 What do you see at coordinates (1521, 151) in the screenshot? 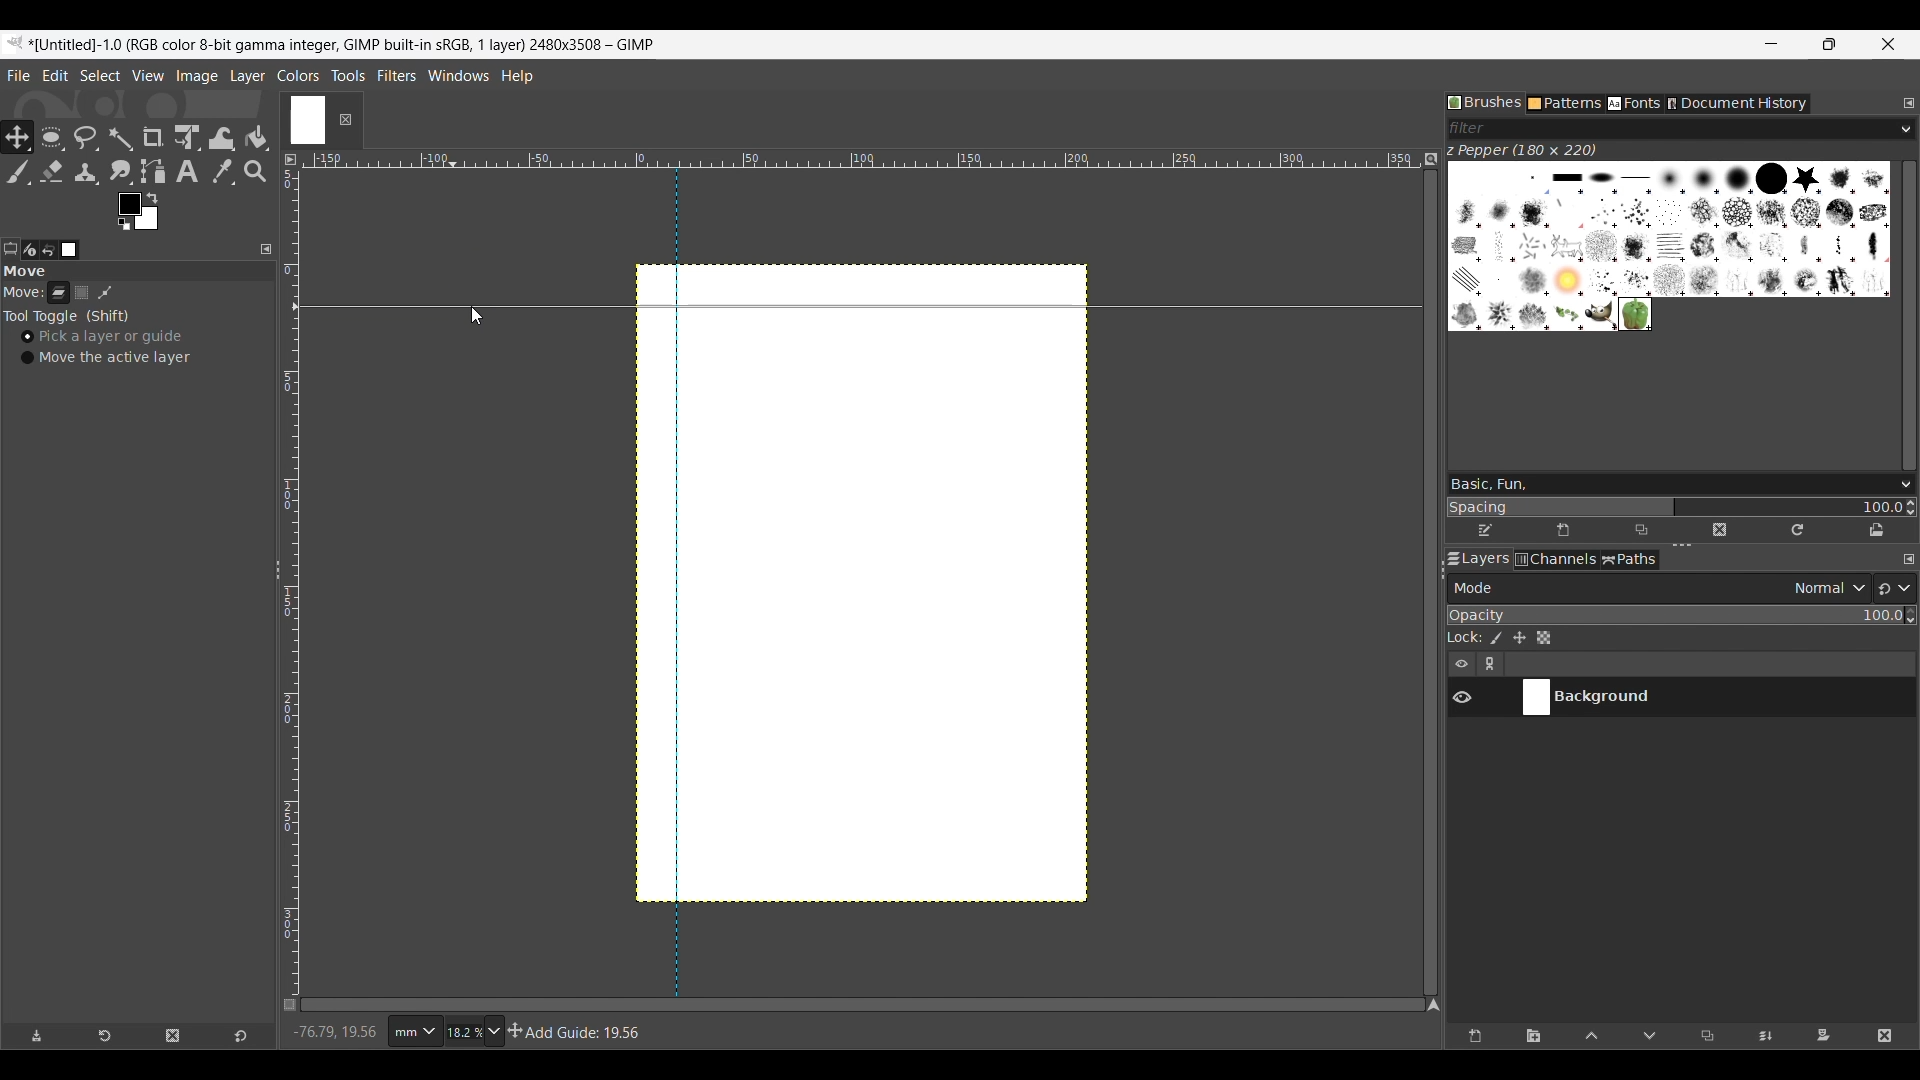
I see `Name of current brush and its dimension` at bounding box center [1521, 151].